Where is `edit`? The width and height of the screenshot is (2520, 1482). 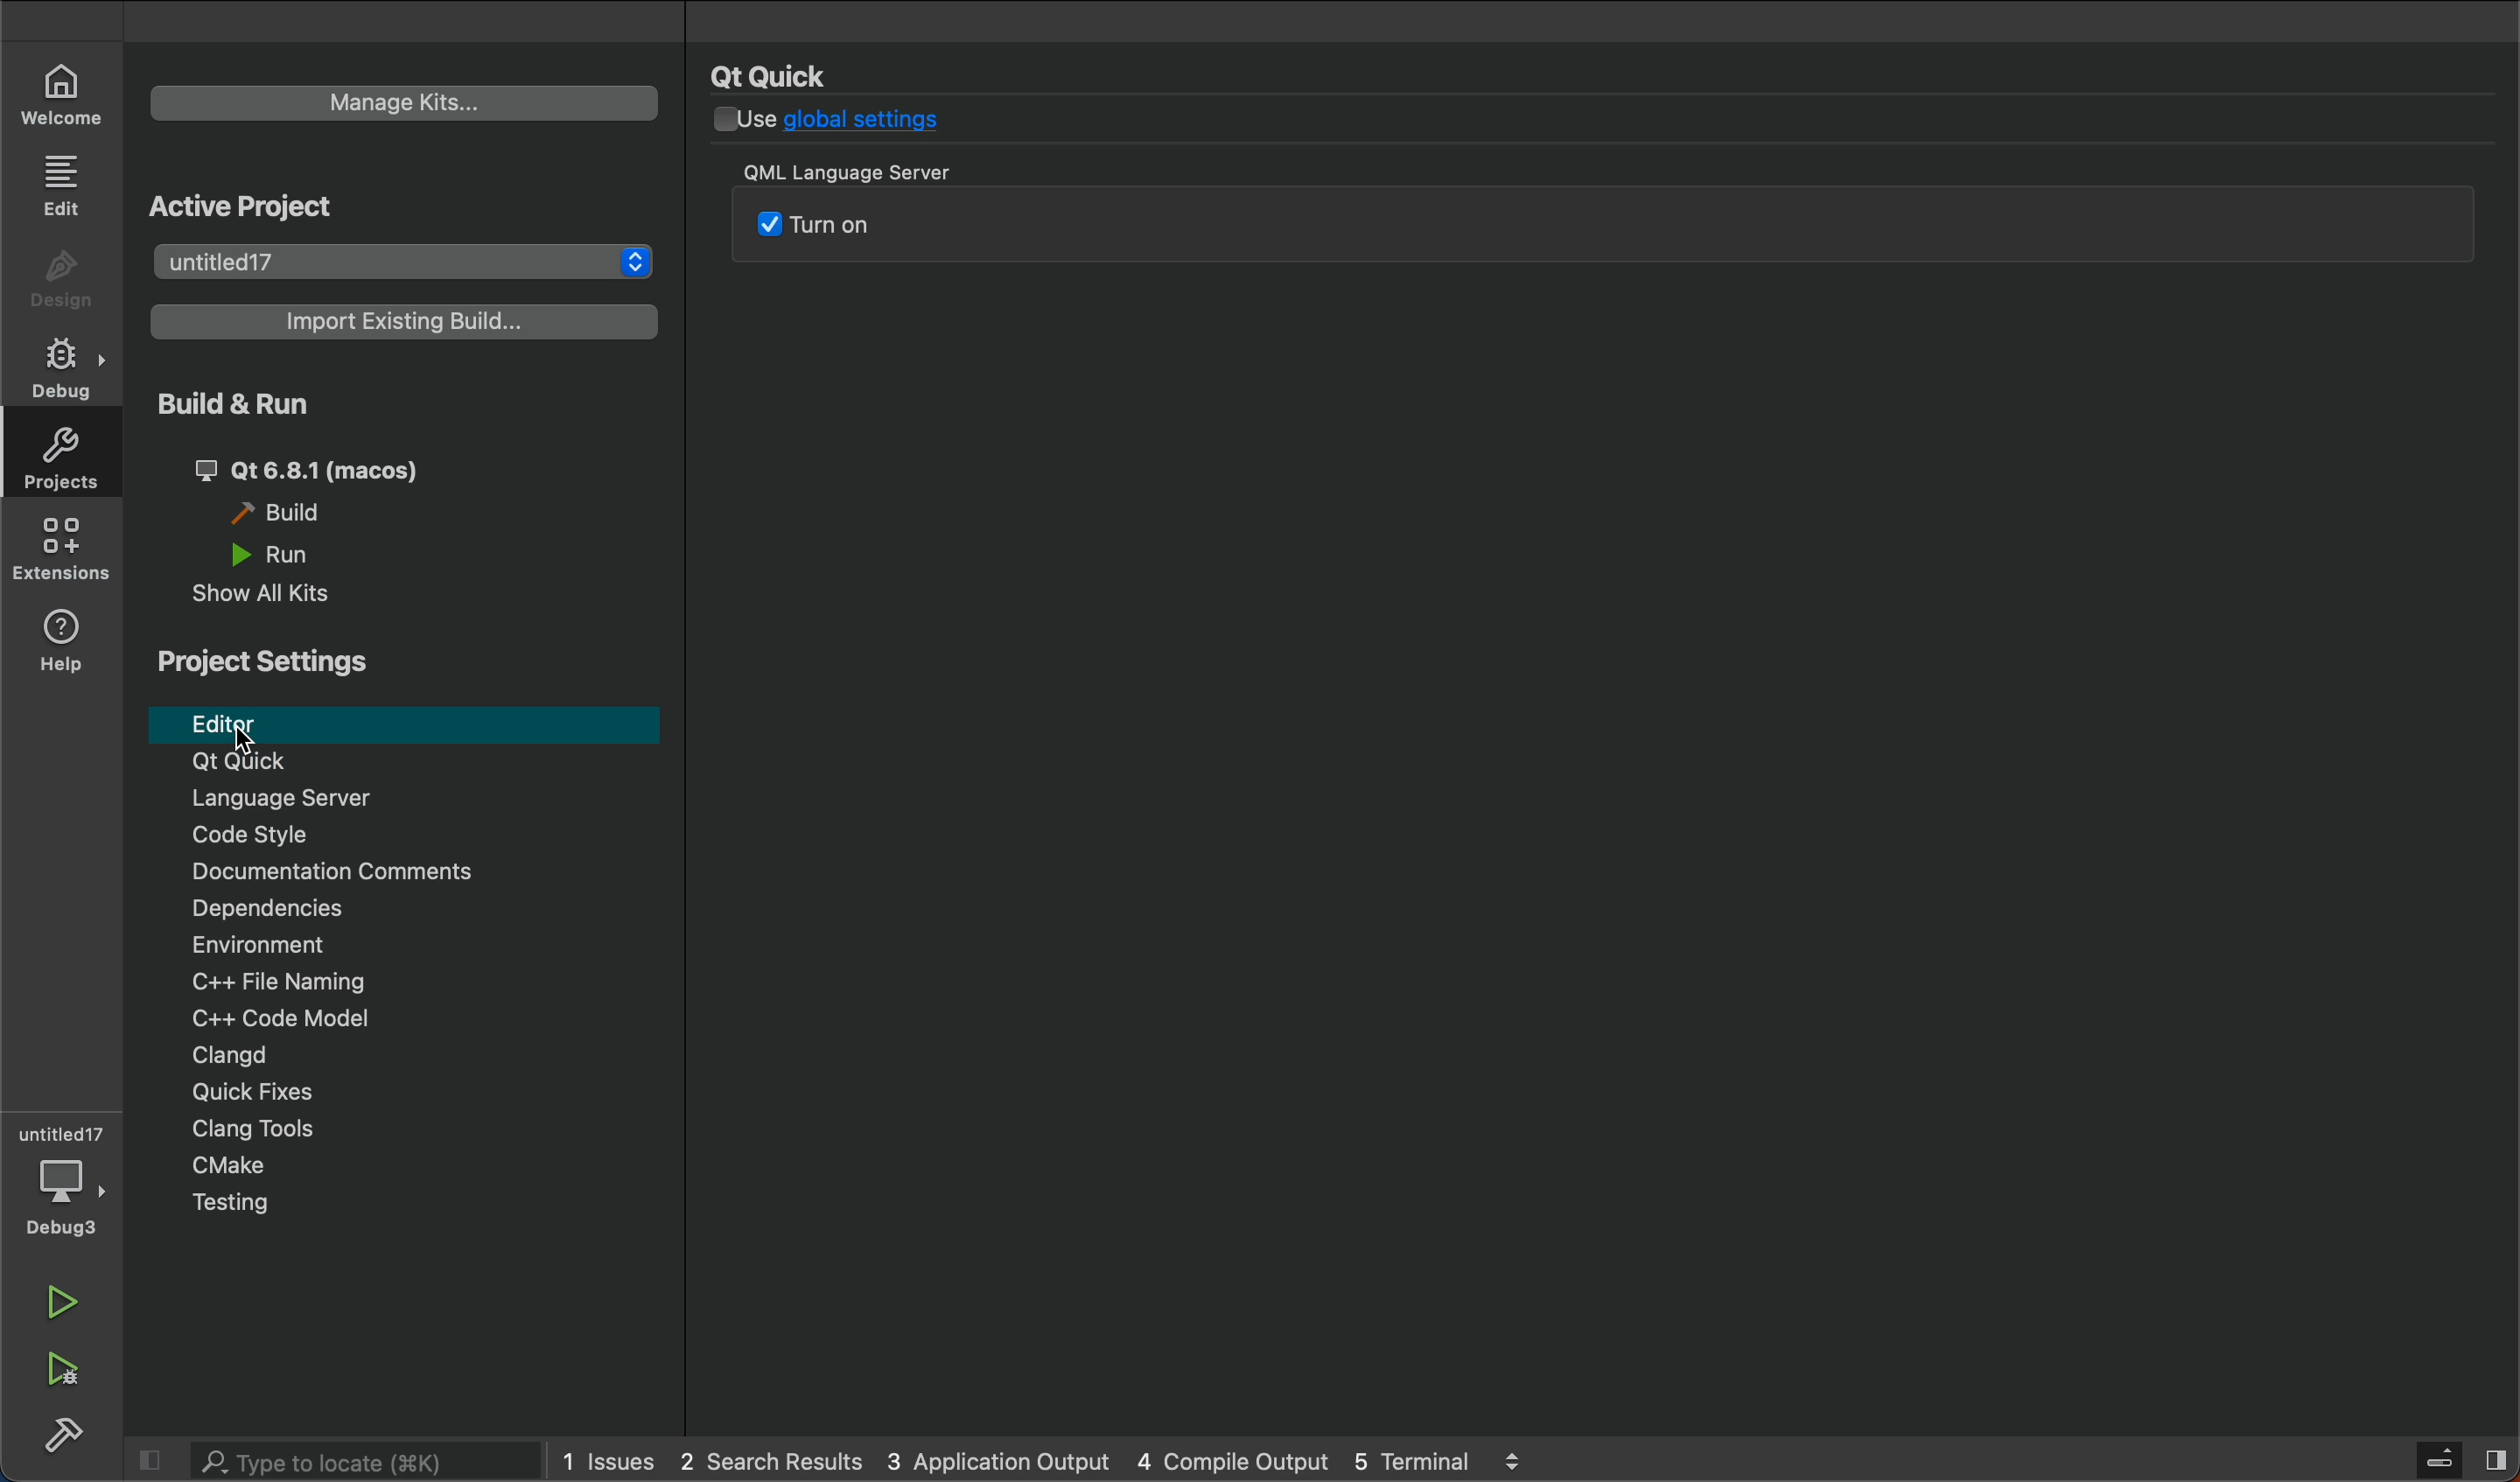
edit is located at coordinates (64, 188).